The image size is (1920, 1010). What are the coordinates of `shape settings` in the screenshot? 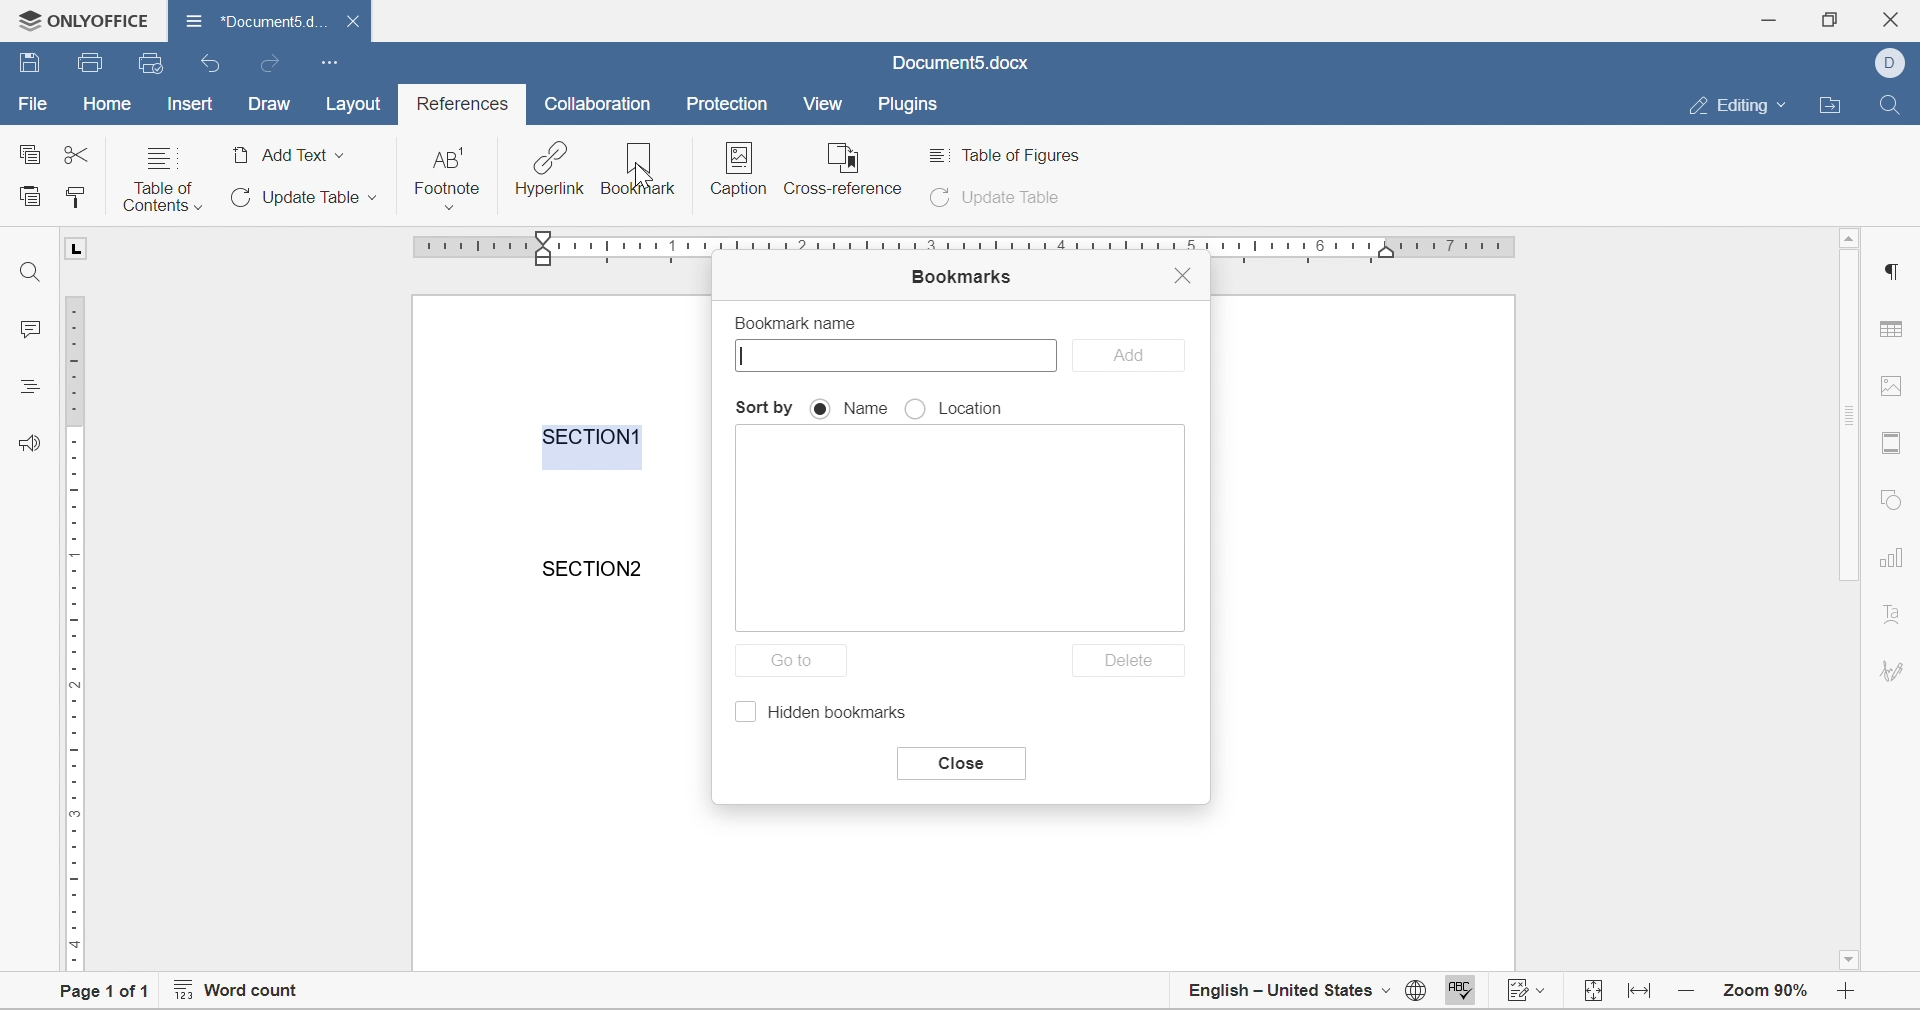 It's located at (1890, 499).